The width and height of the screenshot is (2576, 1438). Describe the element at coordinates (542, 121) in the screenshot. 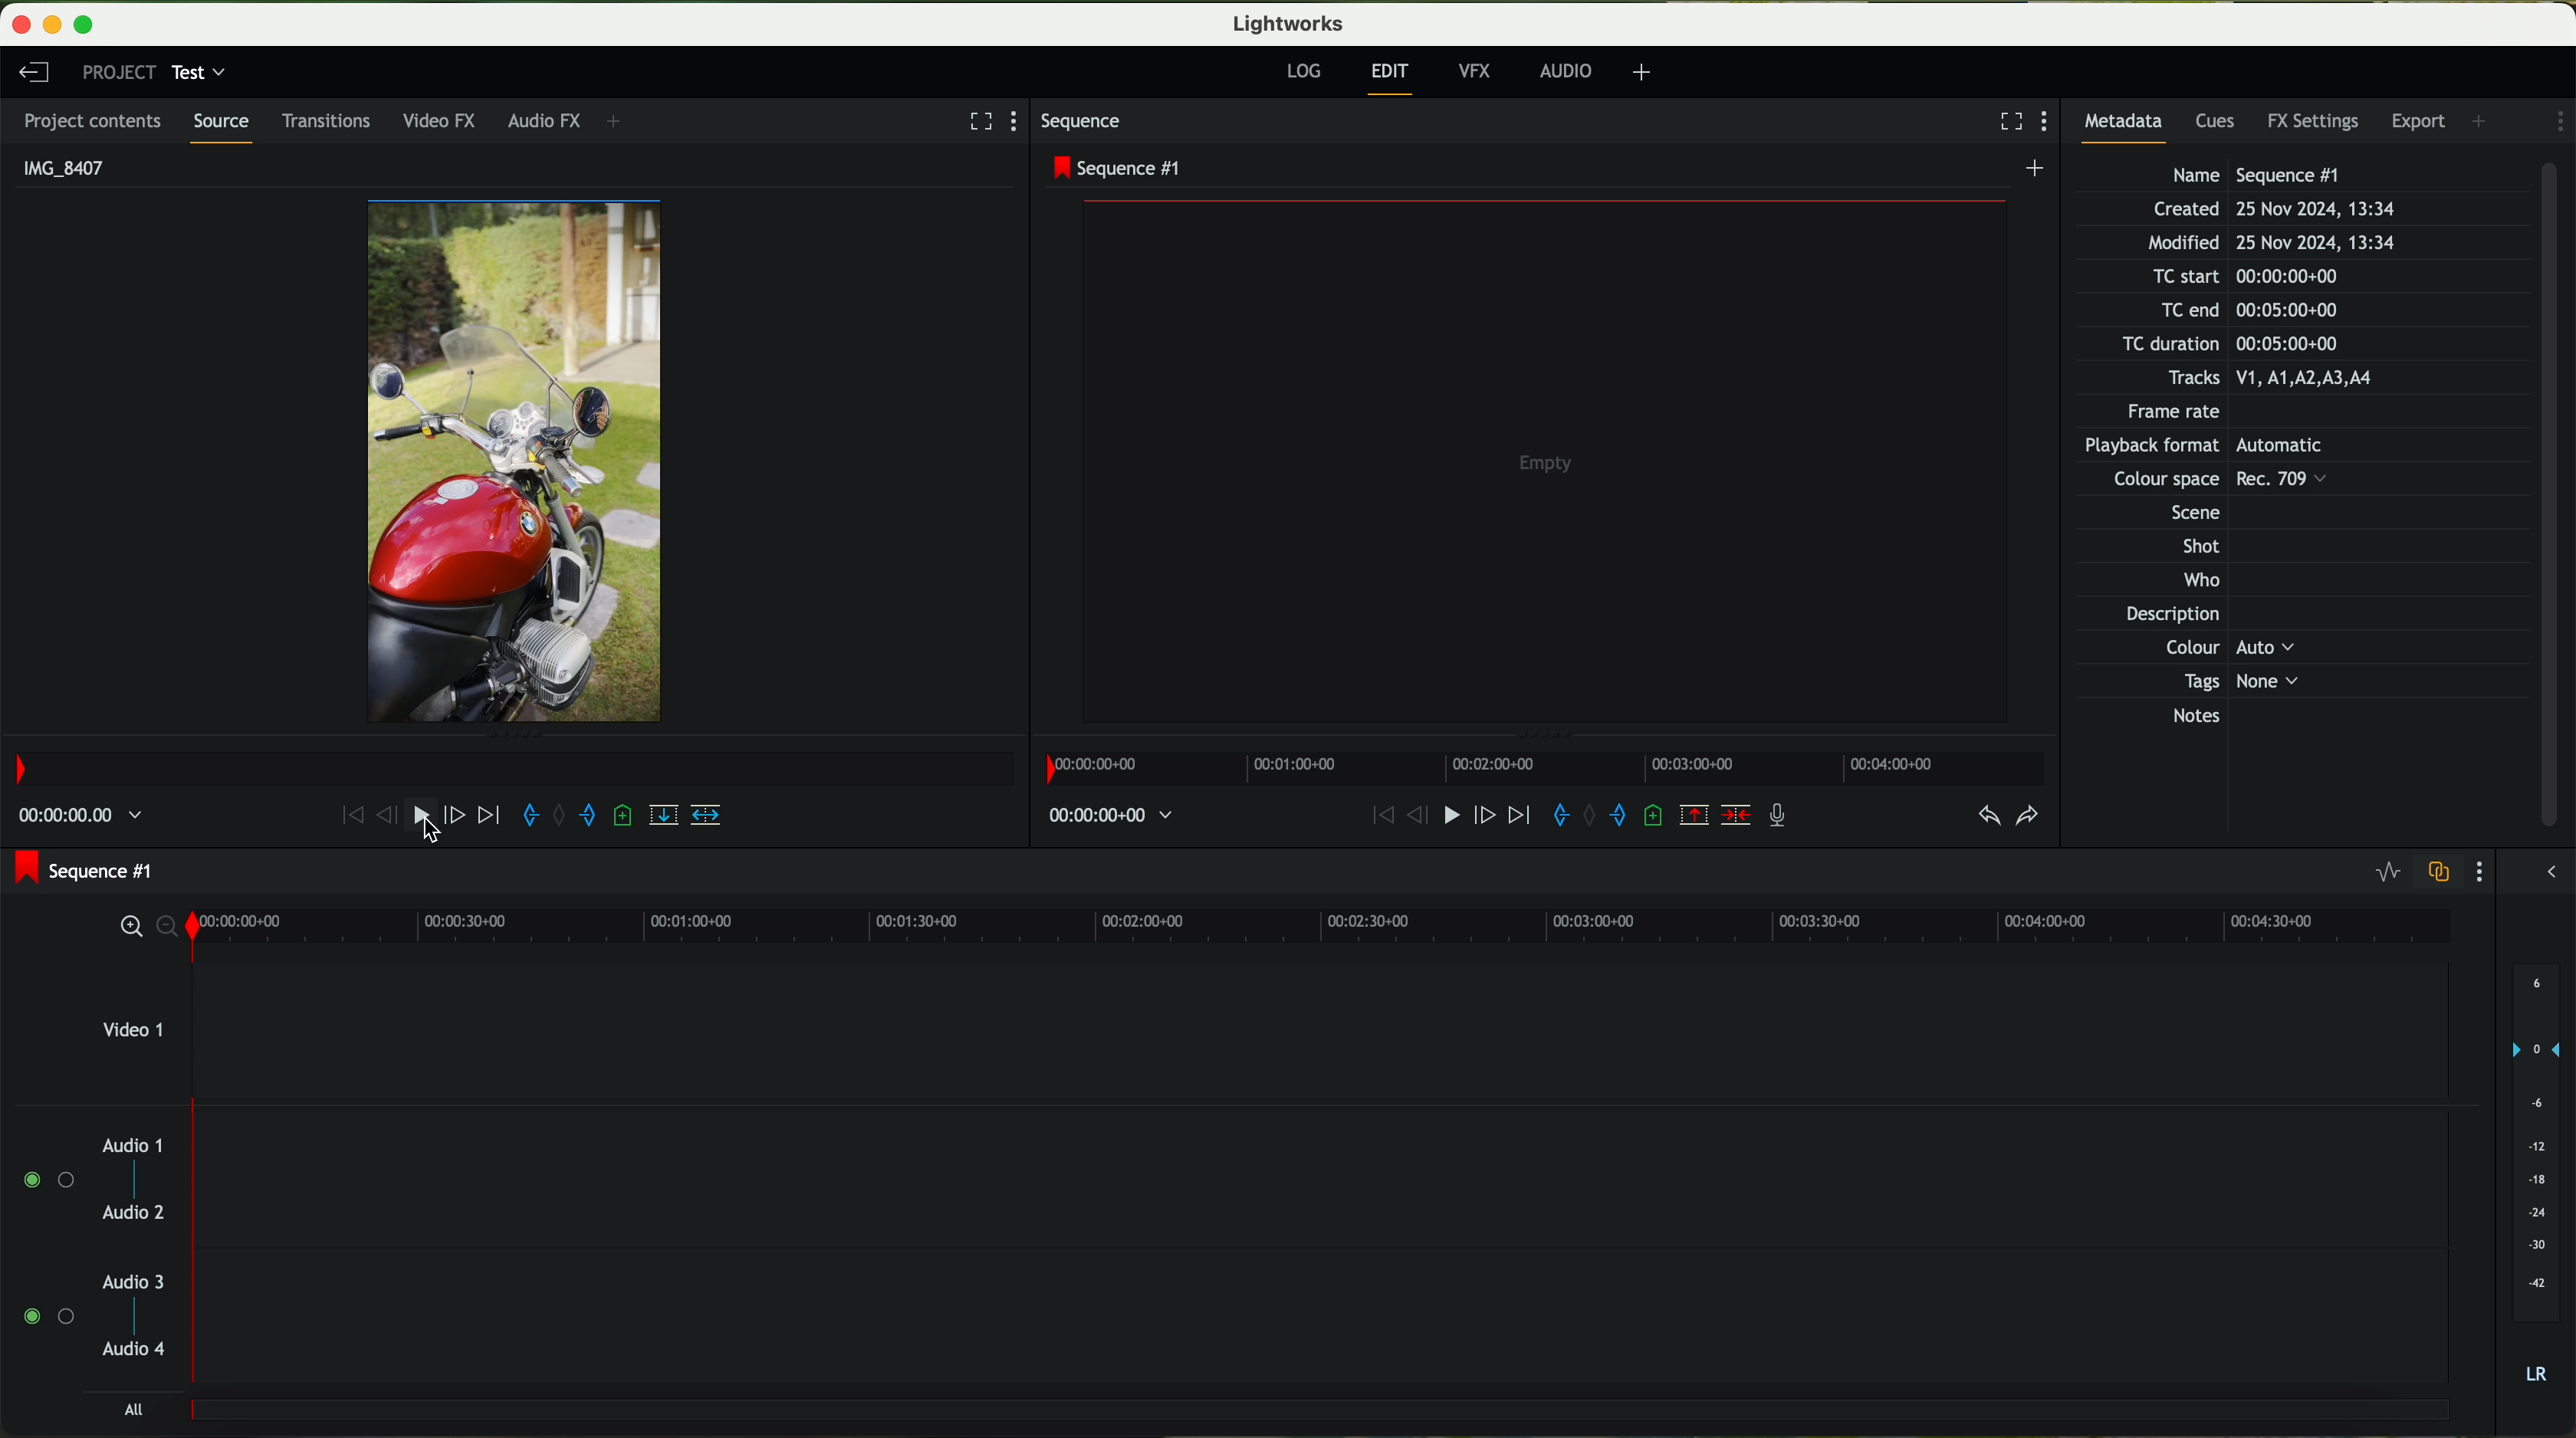

I see `audio FX` at that location.